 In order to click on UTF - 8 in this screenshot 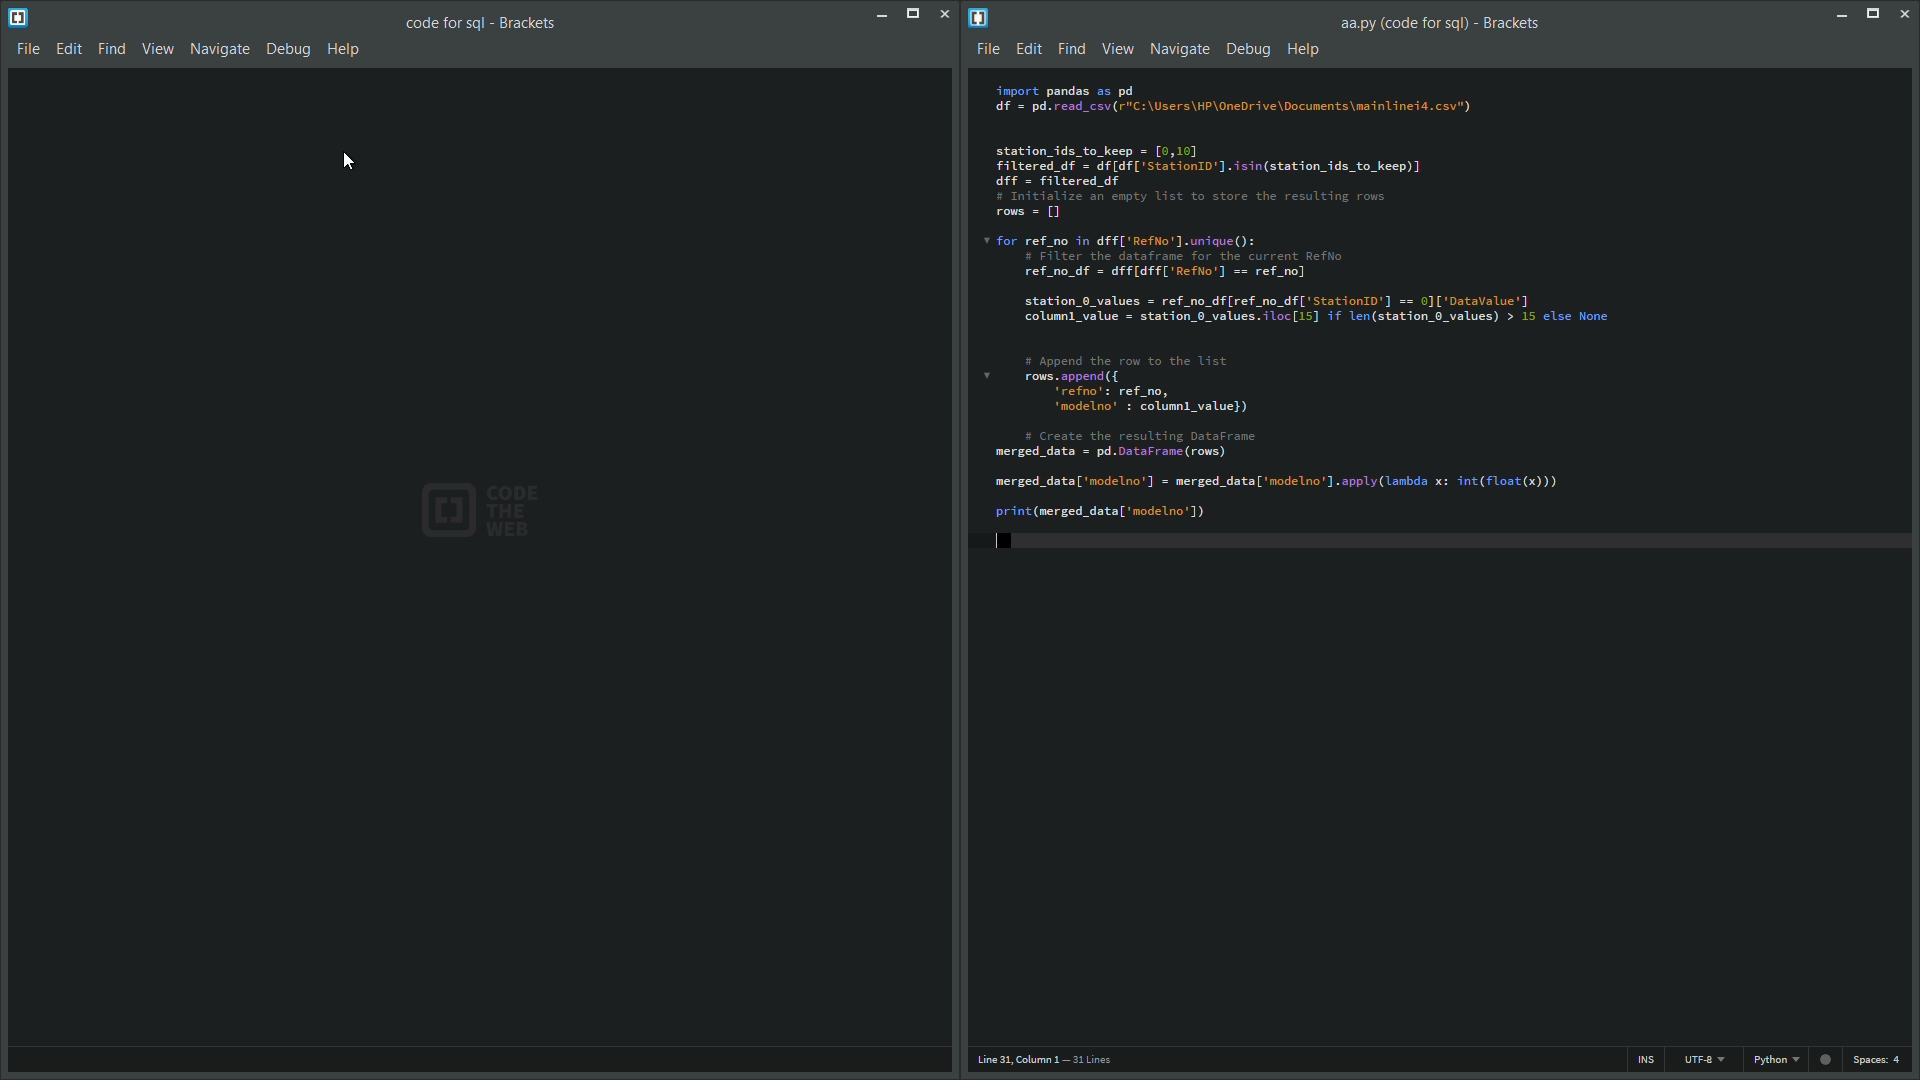, I will do `click(1701, 1061)`.